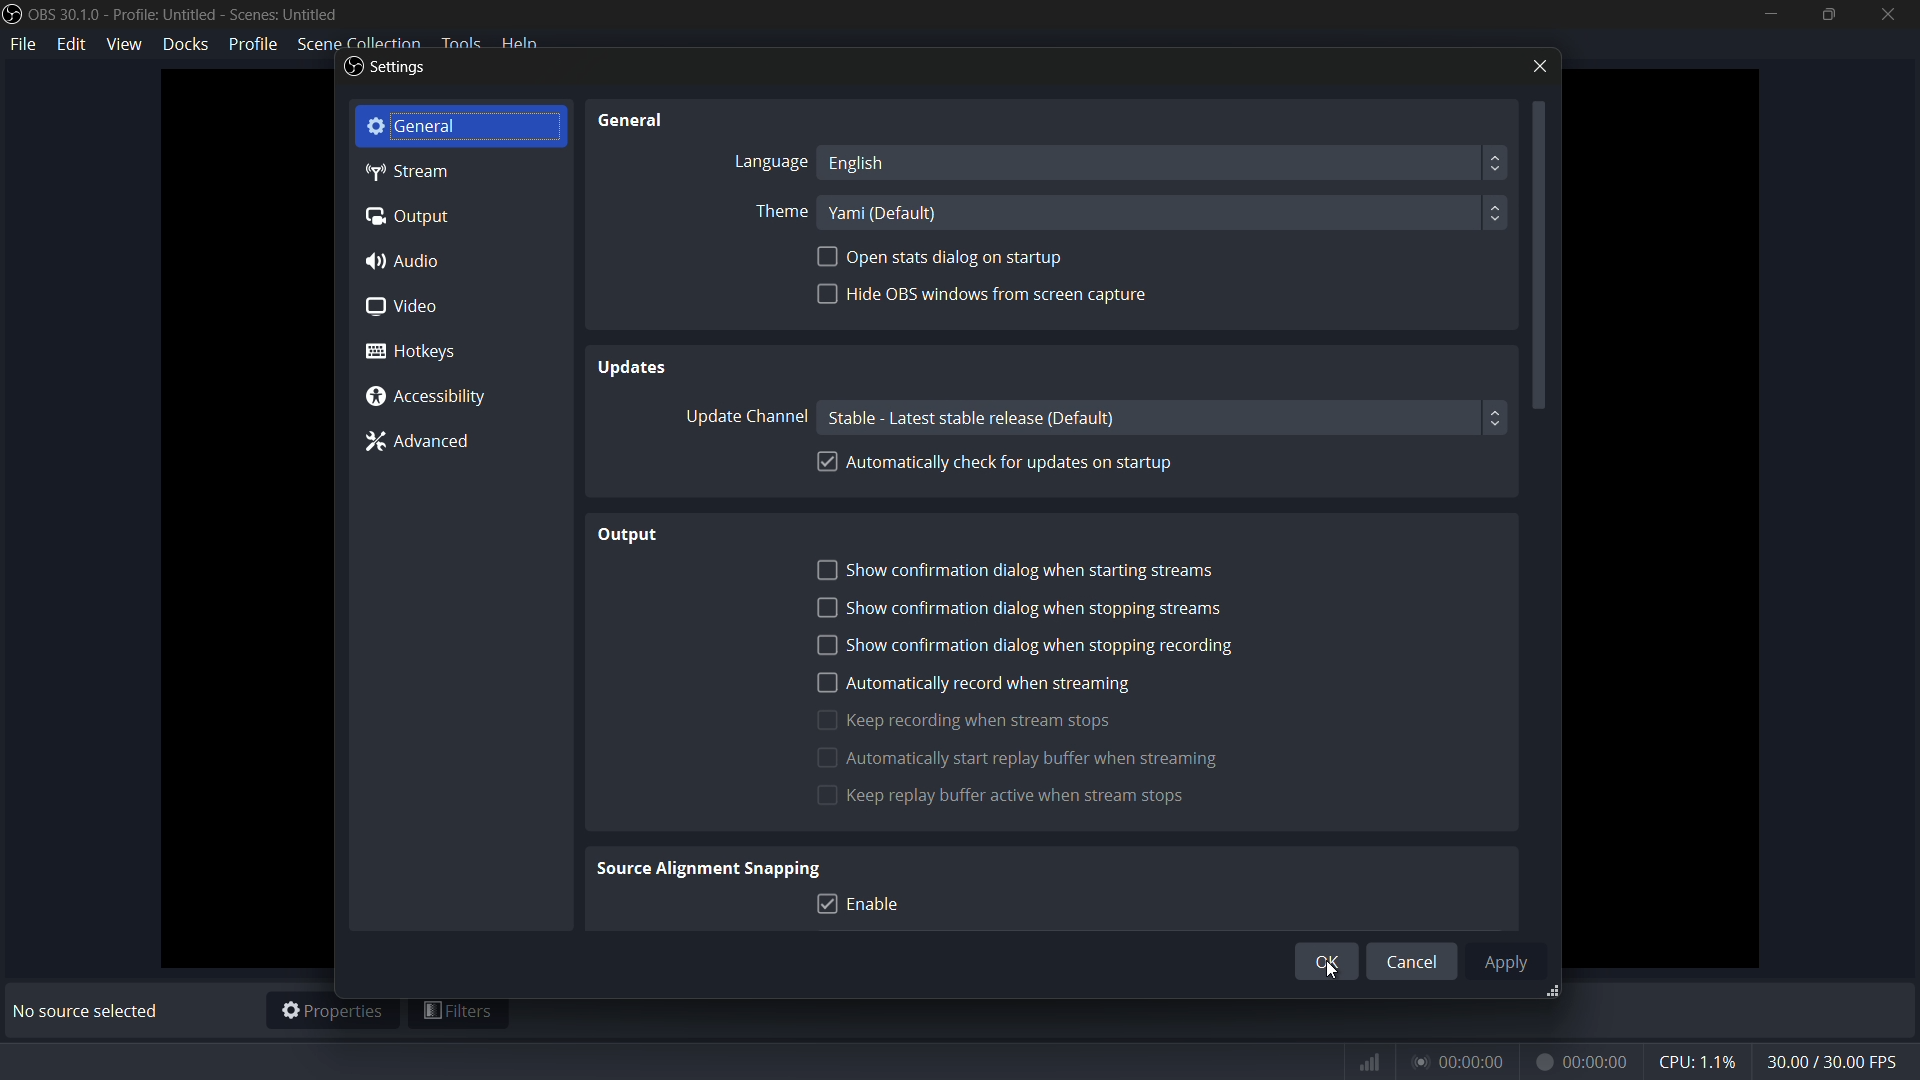  What do you see at coordinates (13, 16) in the screenshot?
I see `logo` at bounding box center [13, 16].